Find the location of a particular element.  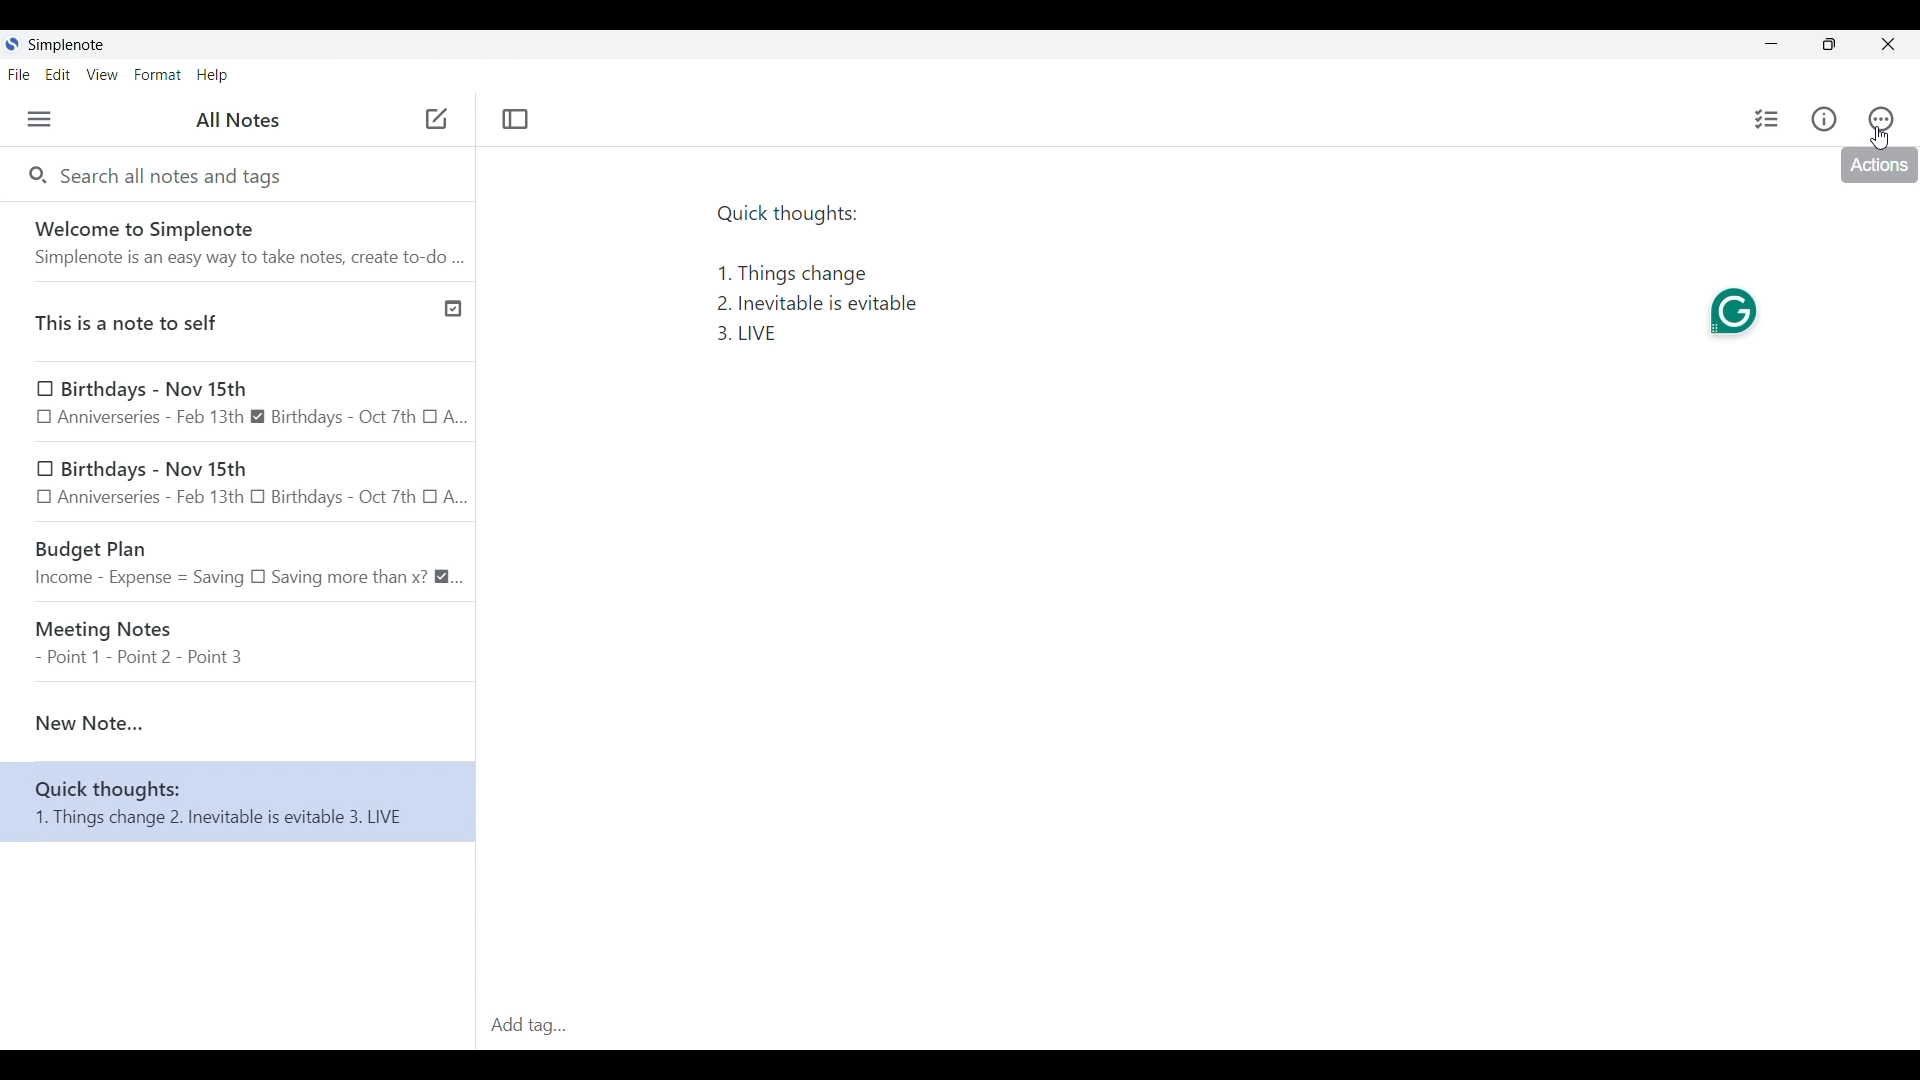

icon is located at coordinates (1729, 312).